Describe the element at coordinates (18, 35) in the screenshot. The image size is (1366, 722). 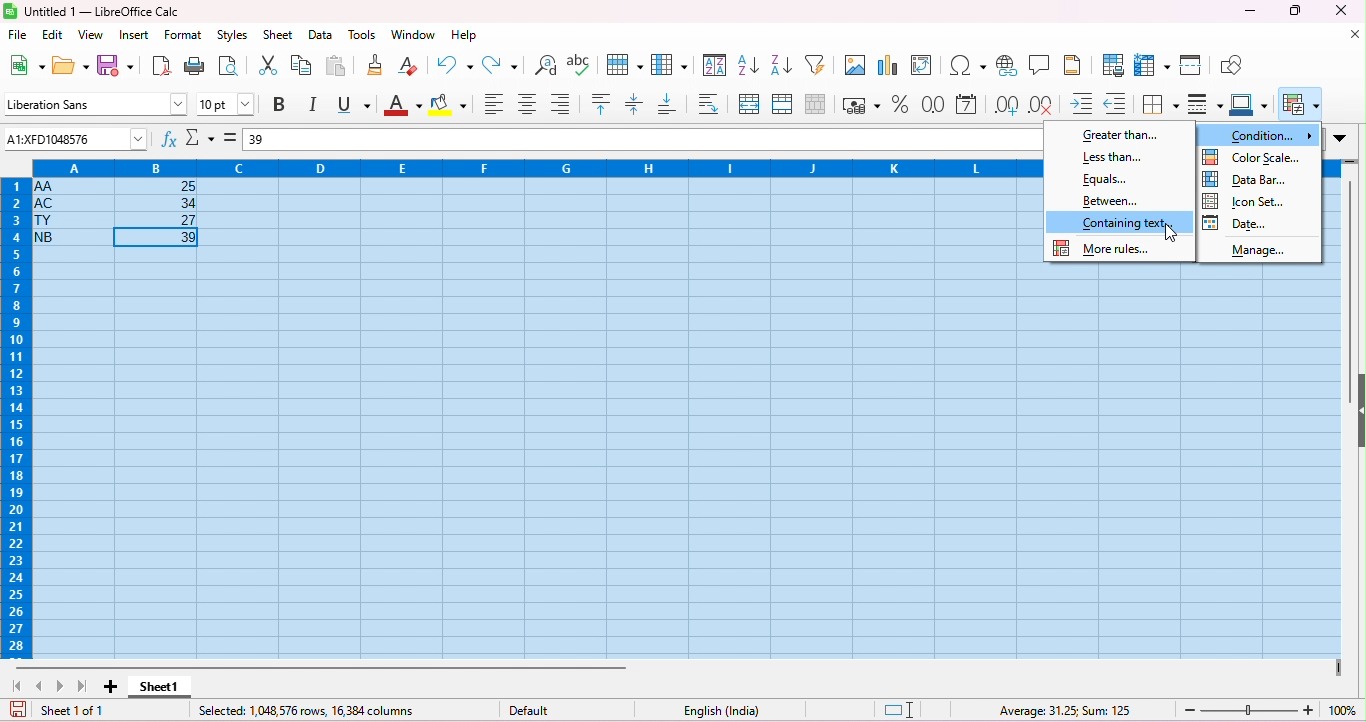
I see `file` at that location.